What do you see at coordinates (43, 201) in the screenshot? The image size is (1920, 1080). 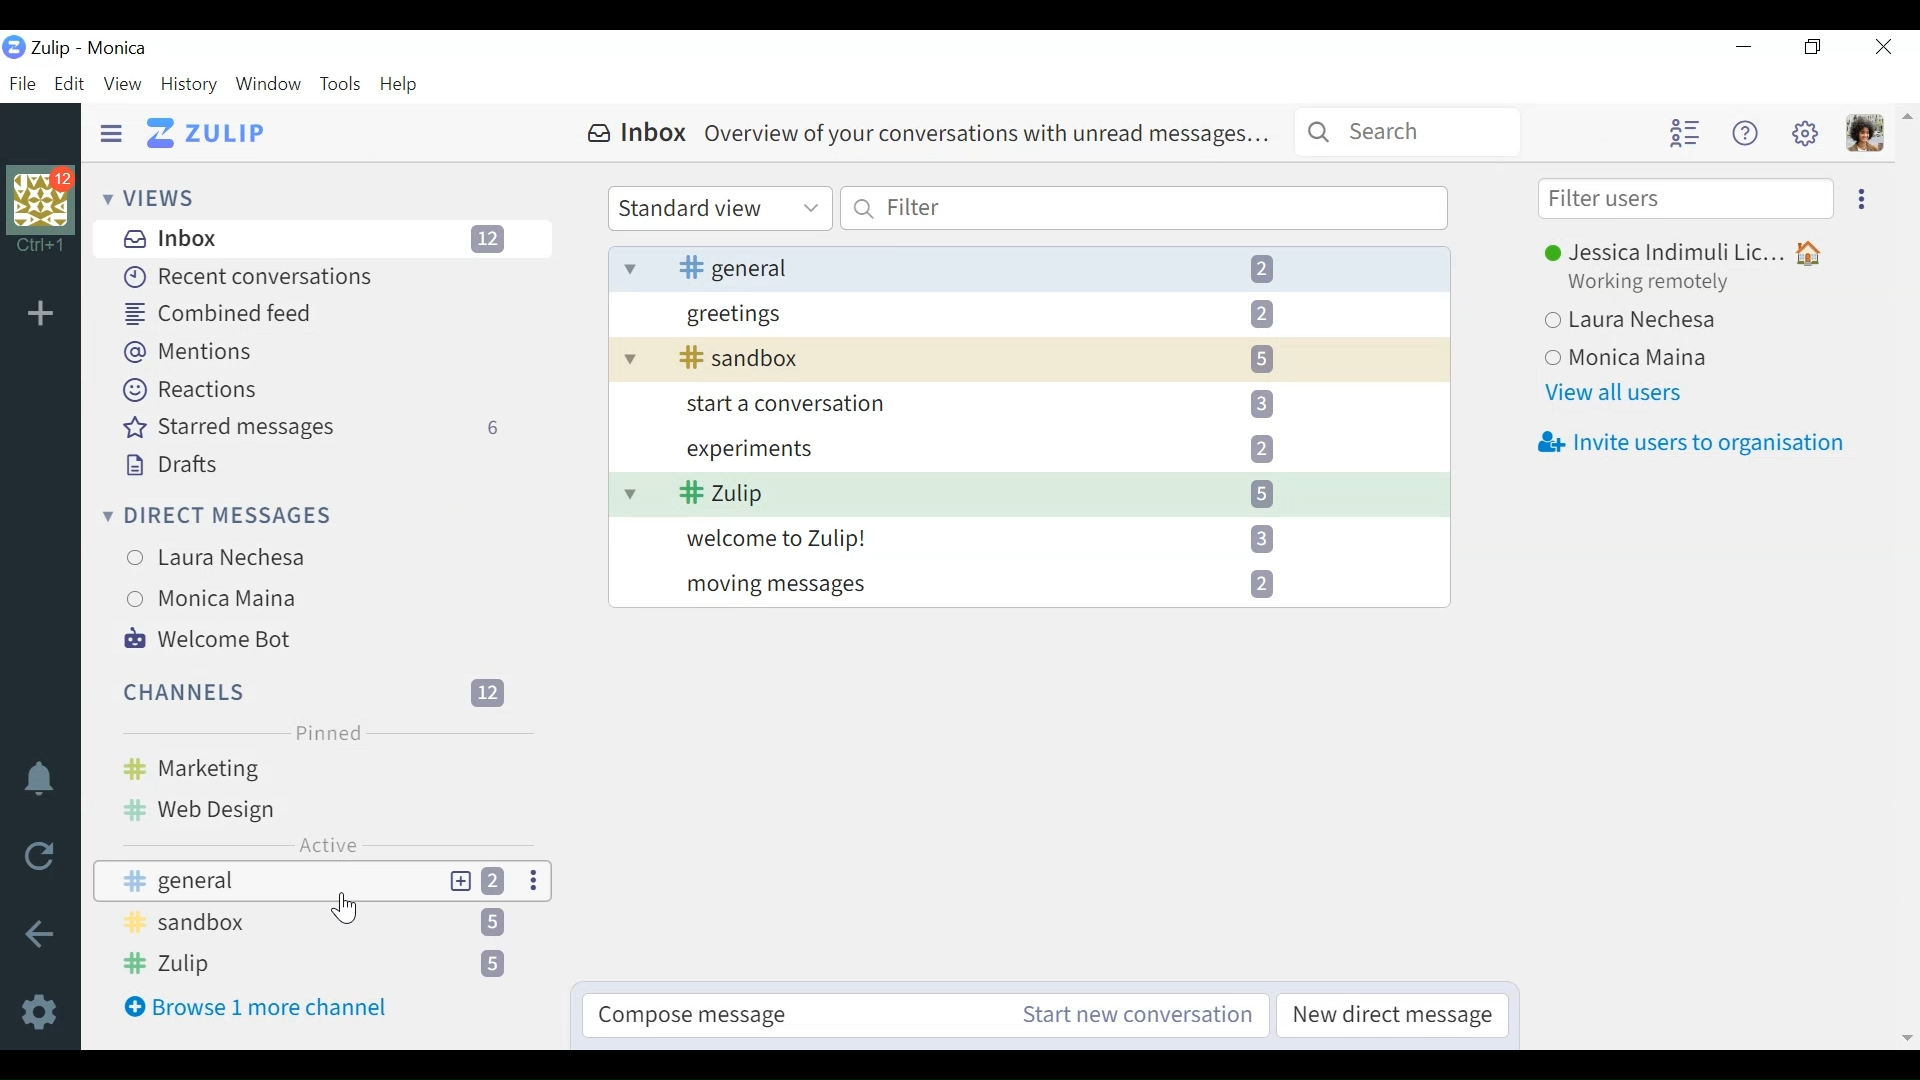 I see `Organisation Profile picture` at bounding box center [43, 201].